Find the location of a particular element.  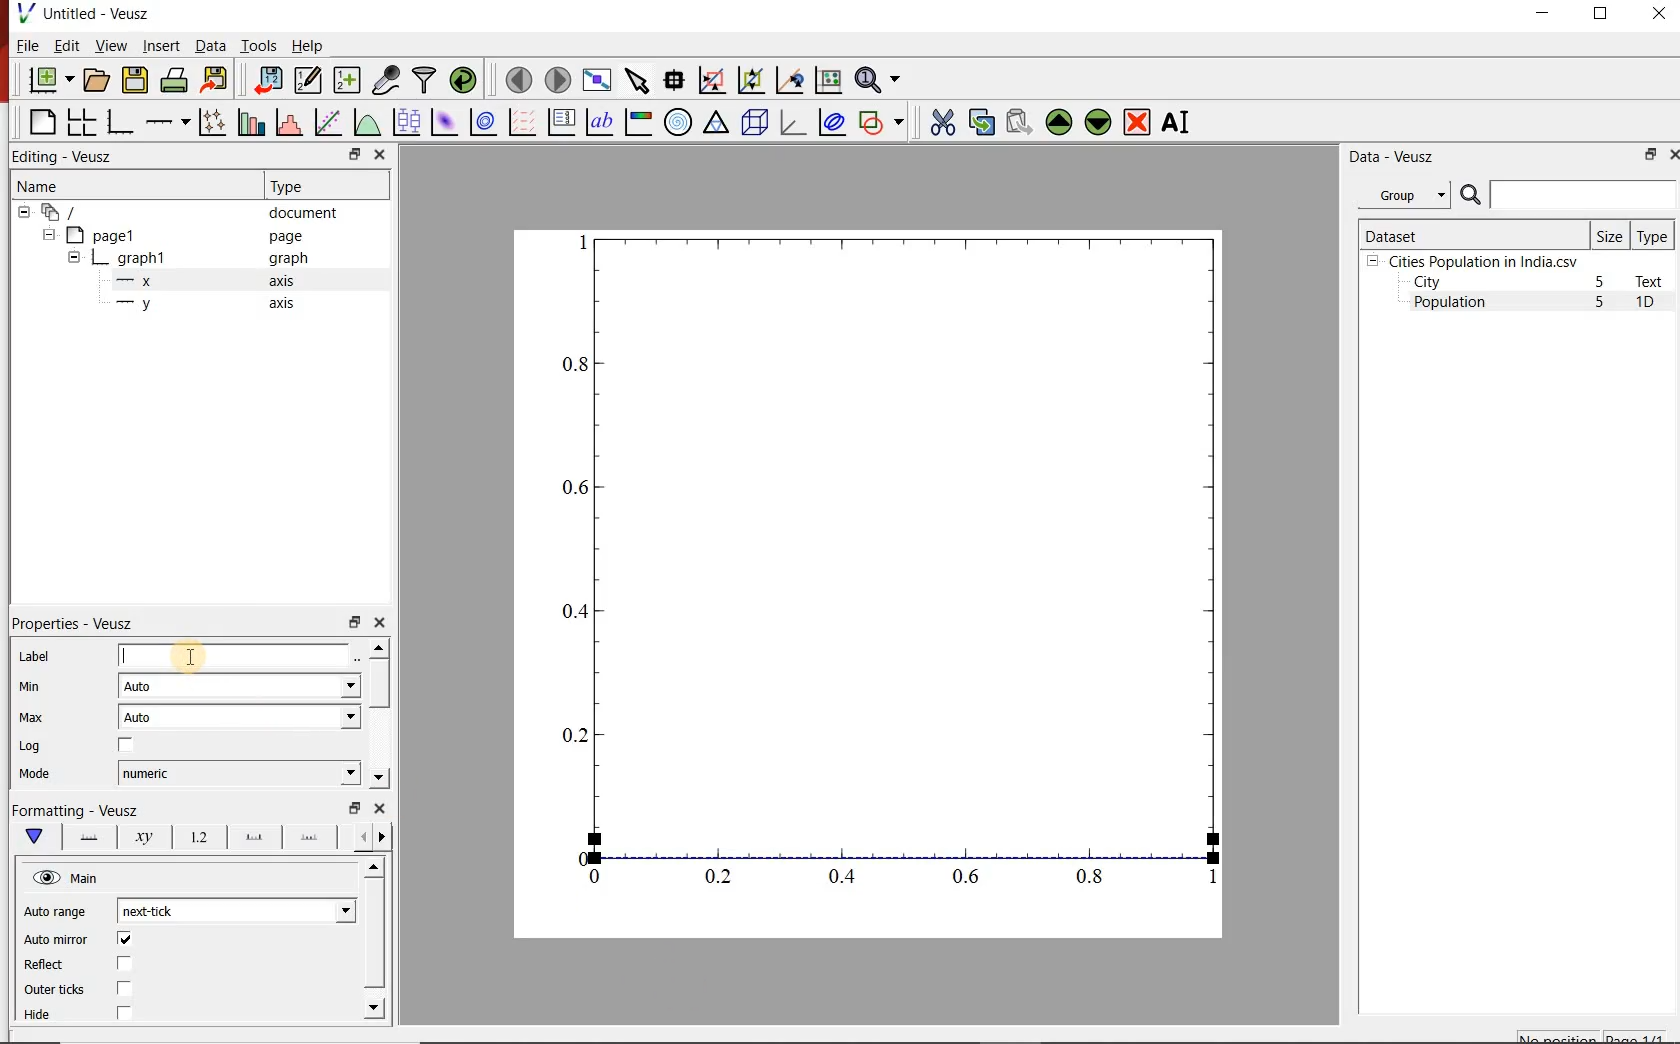

Untitled-Veusz is located at coordinates (85, 15).